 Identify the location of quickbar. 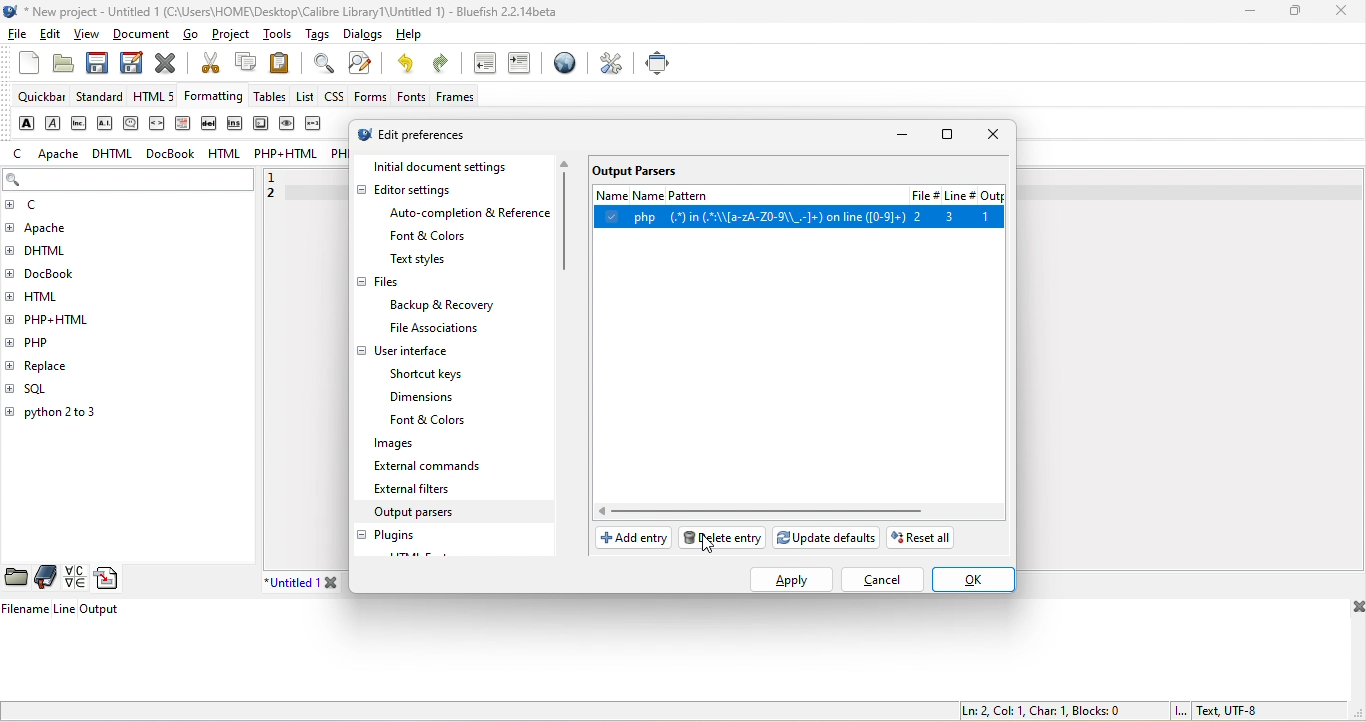
(41, 98).